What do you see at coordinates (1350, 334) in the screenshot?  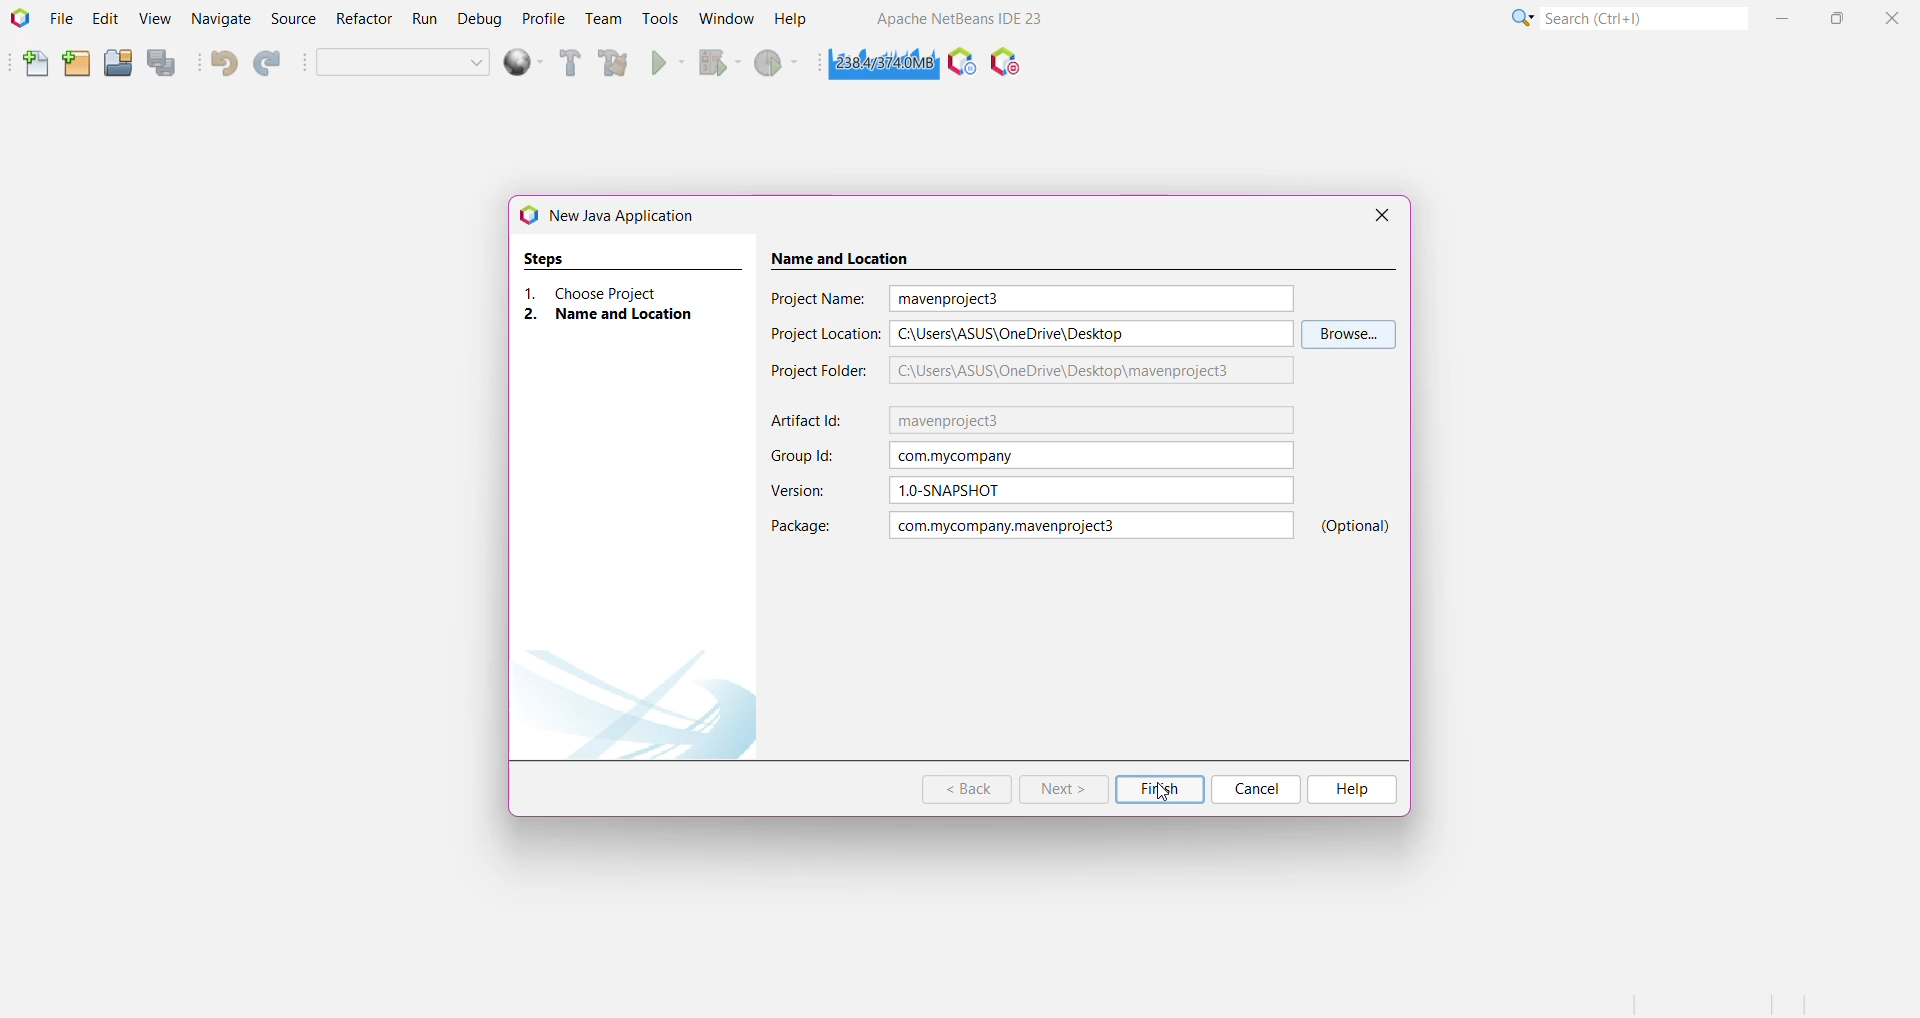 I see `Browse to select a required location` at bounding box center [1350, 334].